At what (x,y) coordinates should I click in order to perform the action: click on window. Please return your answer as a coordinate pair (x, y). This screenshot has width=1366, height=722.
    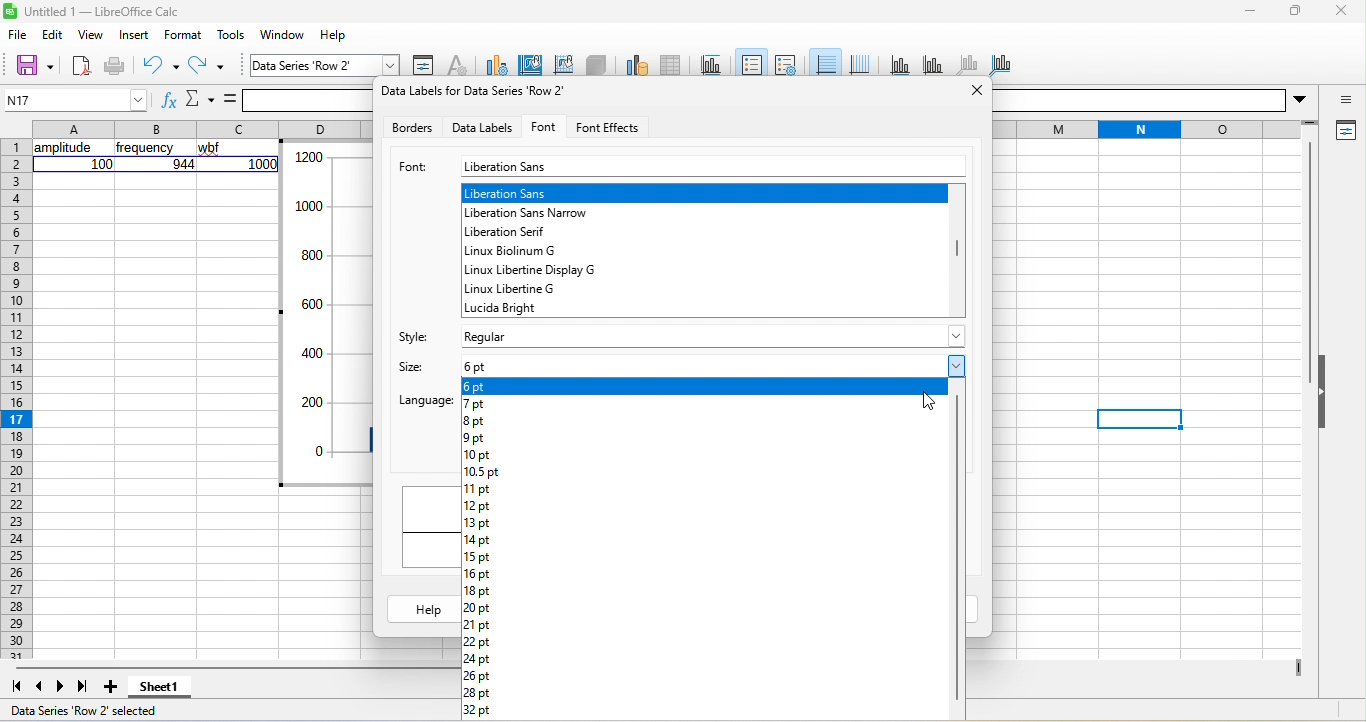
    Looking at the image, I should click on (280, 35).